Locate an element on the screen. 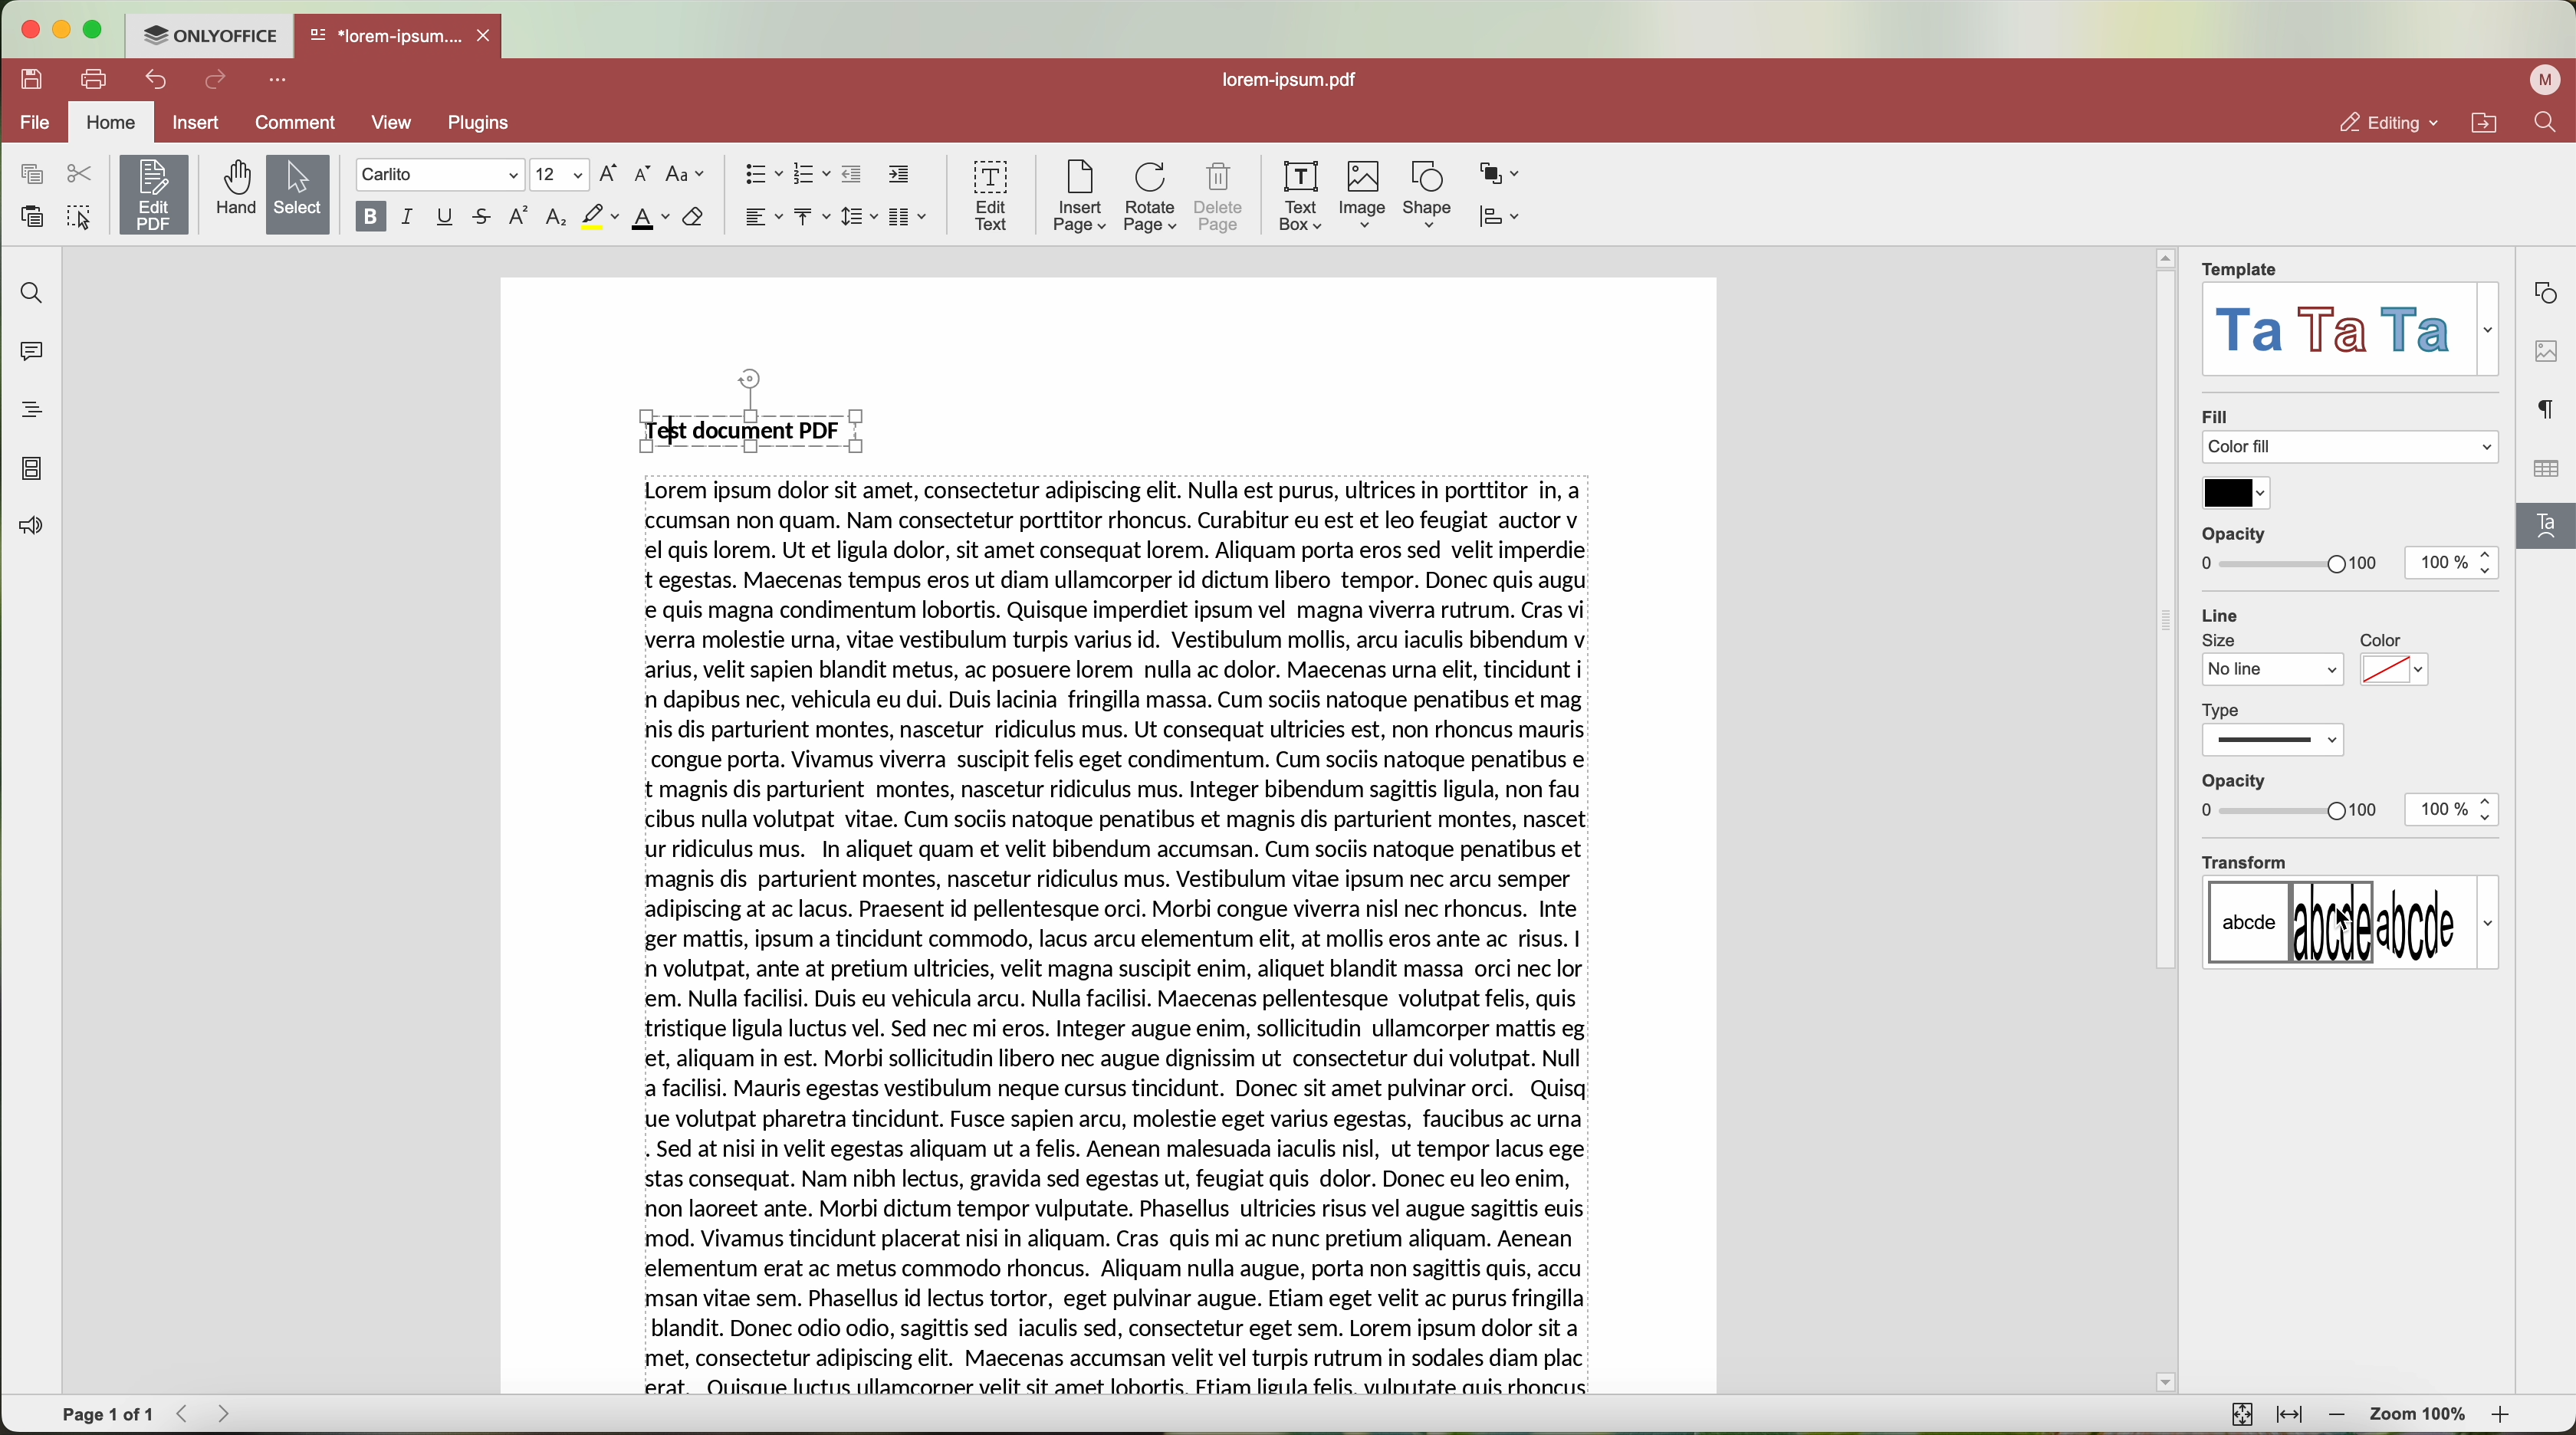 The width and height of the screenshot is (2576, 1435). home is located at coordinates (113, 122).